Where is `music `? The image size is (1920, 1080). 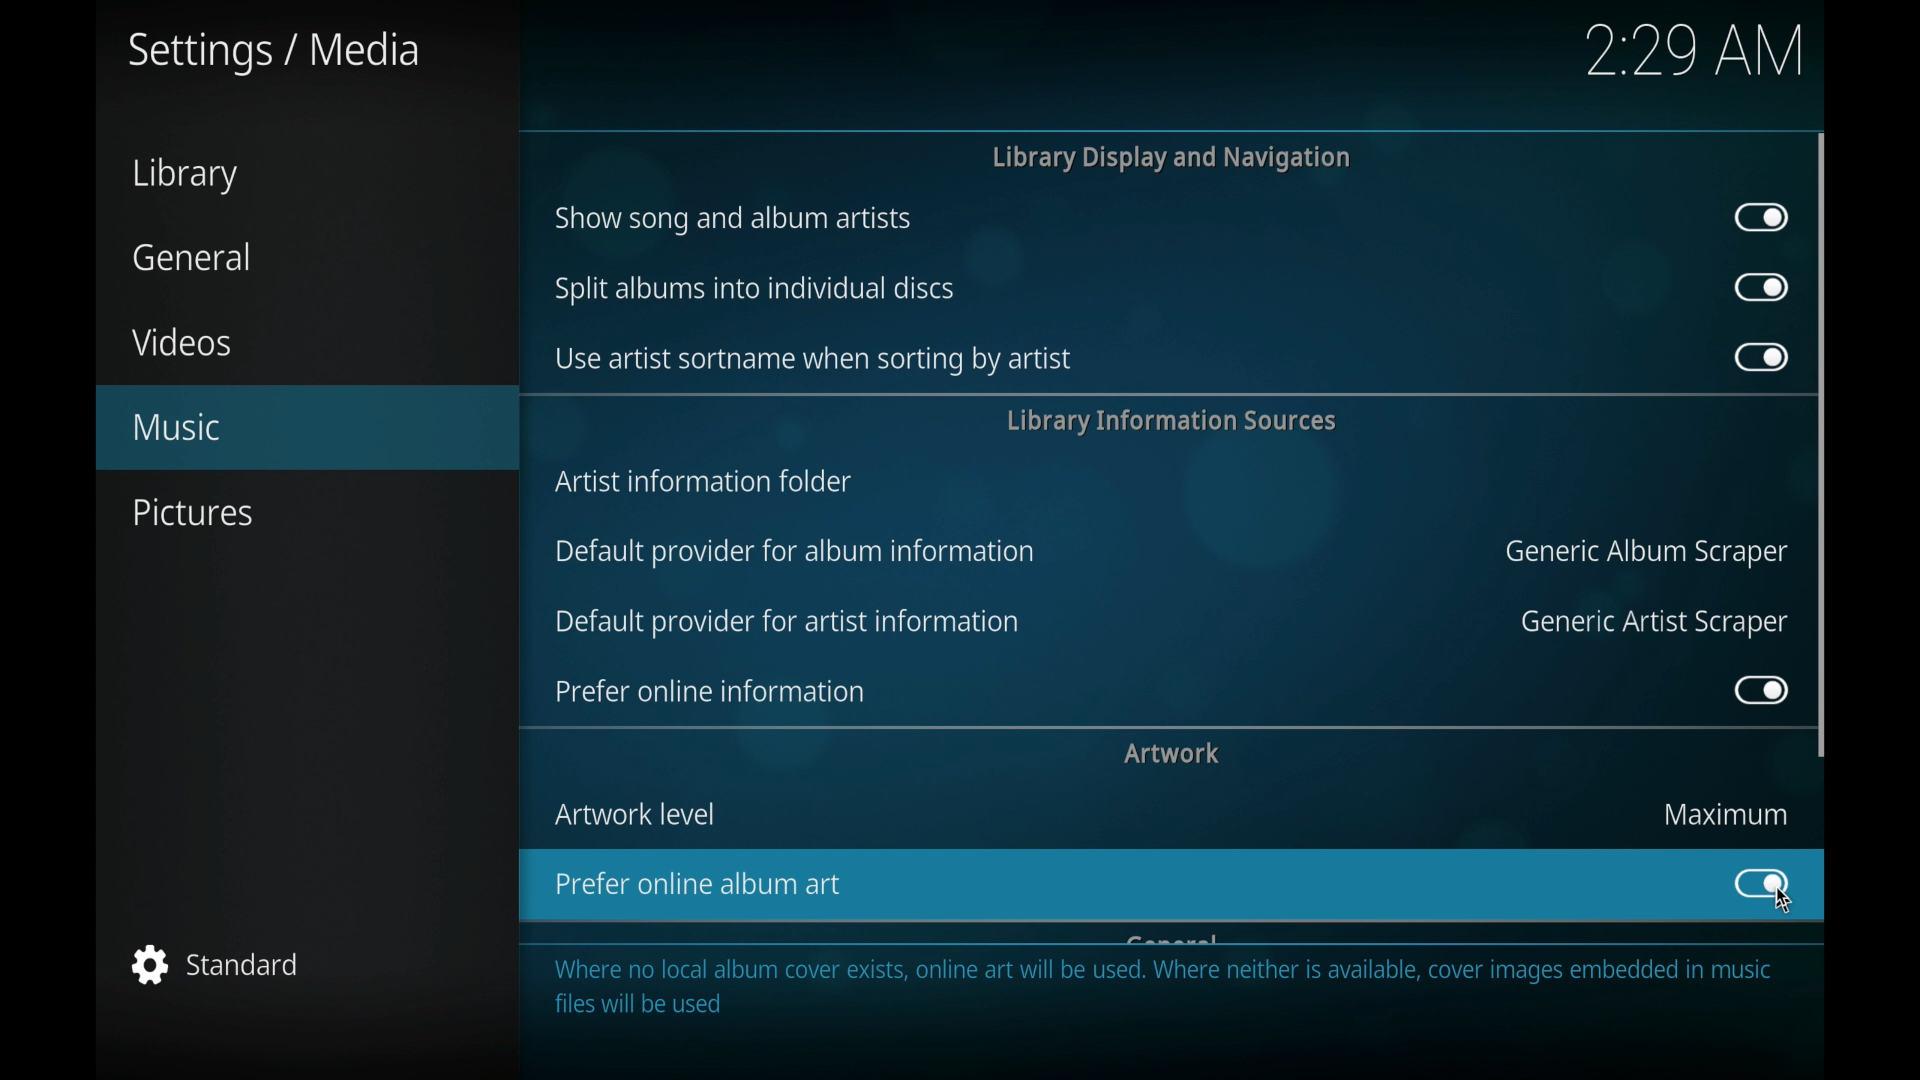
music  is located at coordinates (306, 428).